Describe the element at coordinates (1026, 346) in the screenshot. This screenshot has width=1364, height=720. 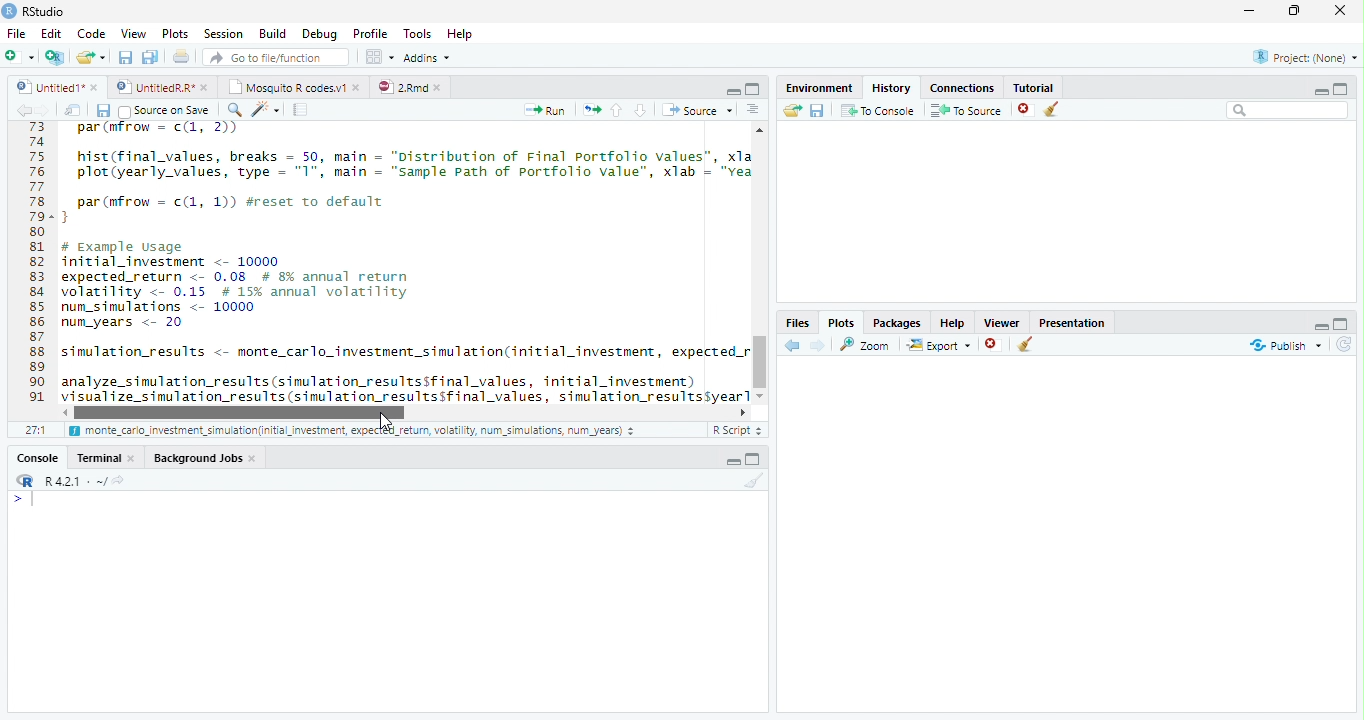
I see `Clear` at that location.